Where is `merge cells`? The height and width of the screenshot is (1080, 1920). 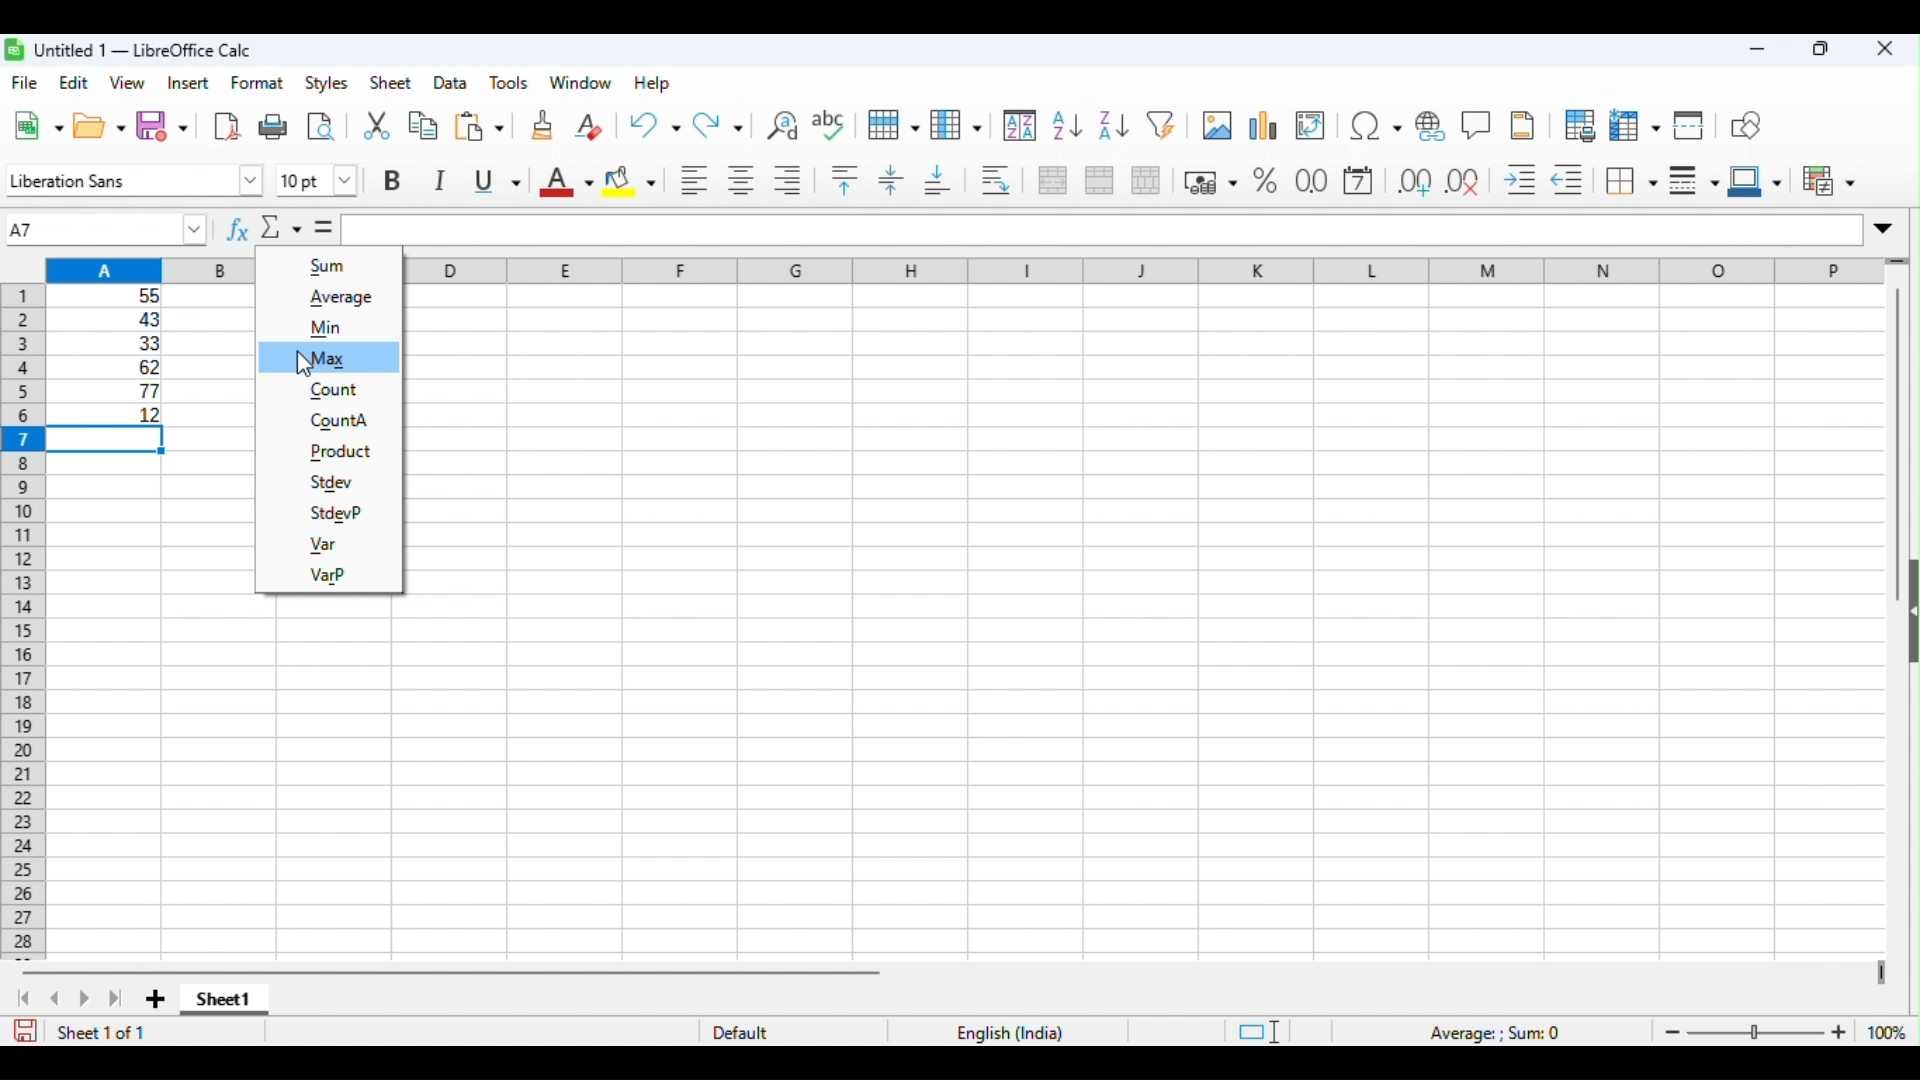
merge cells is located at coordinates (1099, 181).